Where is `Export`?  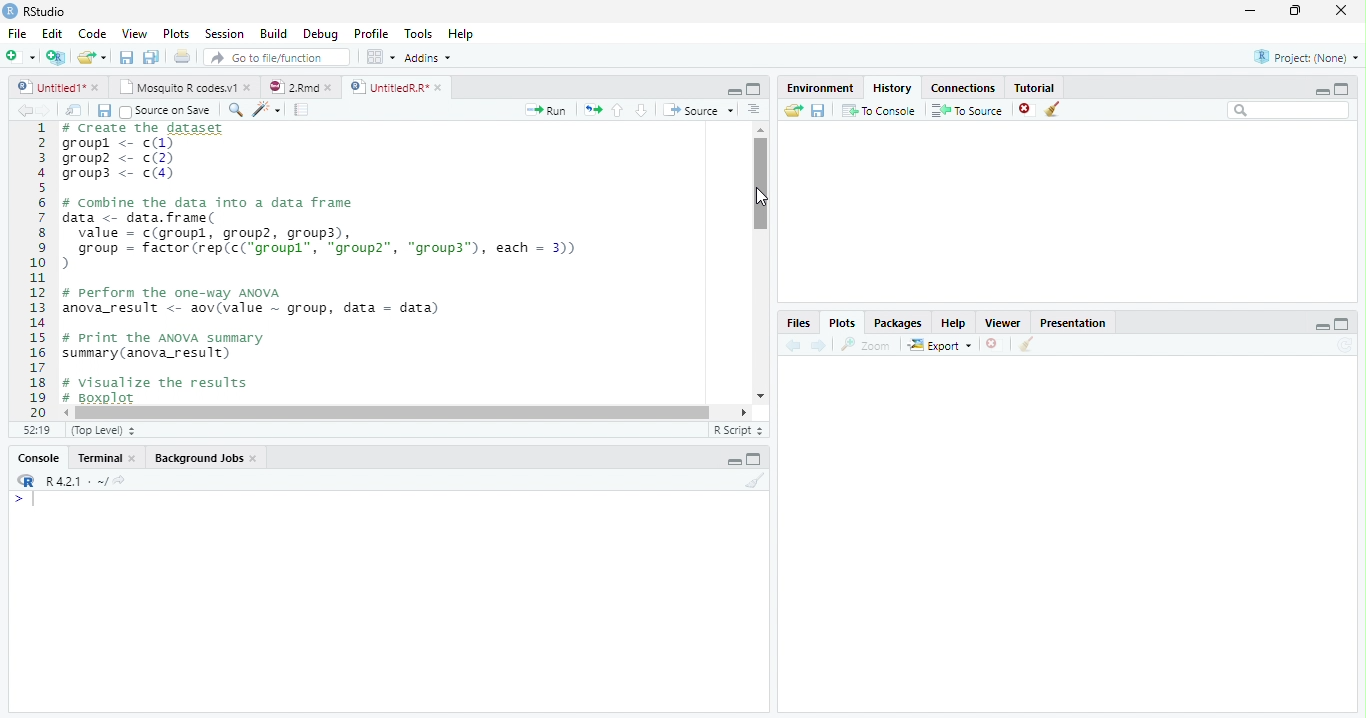 Export is located at coordinates (941, 345).